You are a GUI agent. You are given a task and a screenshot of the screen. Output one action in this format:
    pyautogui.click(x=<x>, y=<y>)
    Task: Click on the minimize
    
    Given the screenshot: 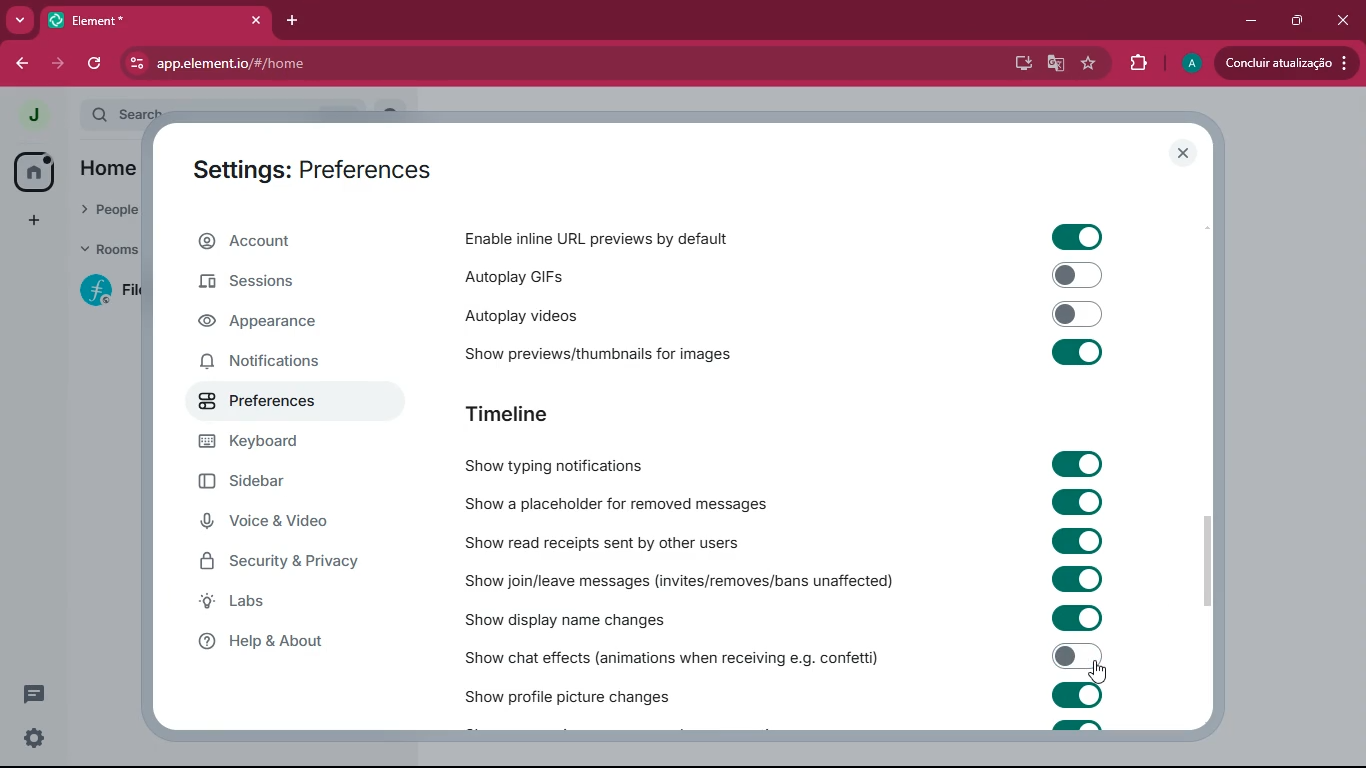 What is the action you would take?
    pyautogui.click(x=1246, y=21)
    